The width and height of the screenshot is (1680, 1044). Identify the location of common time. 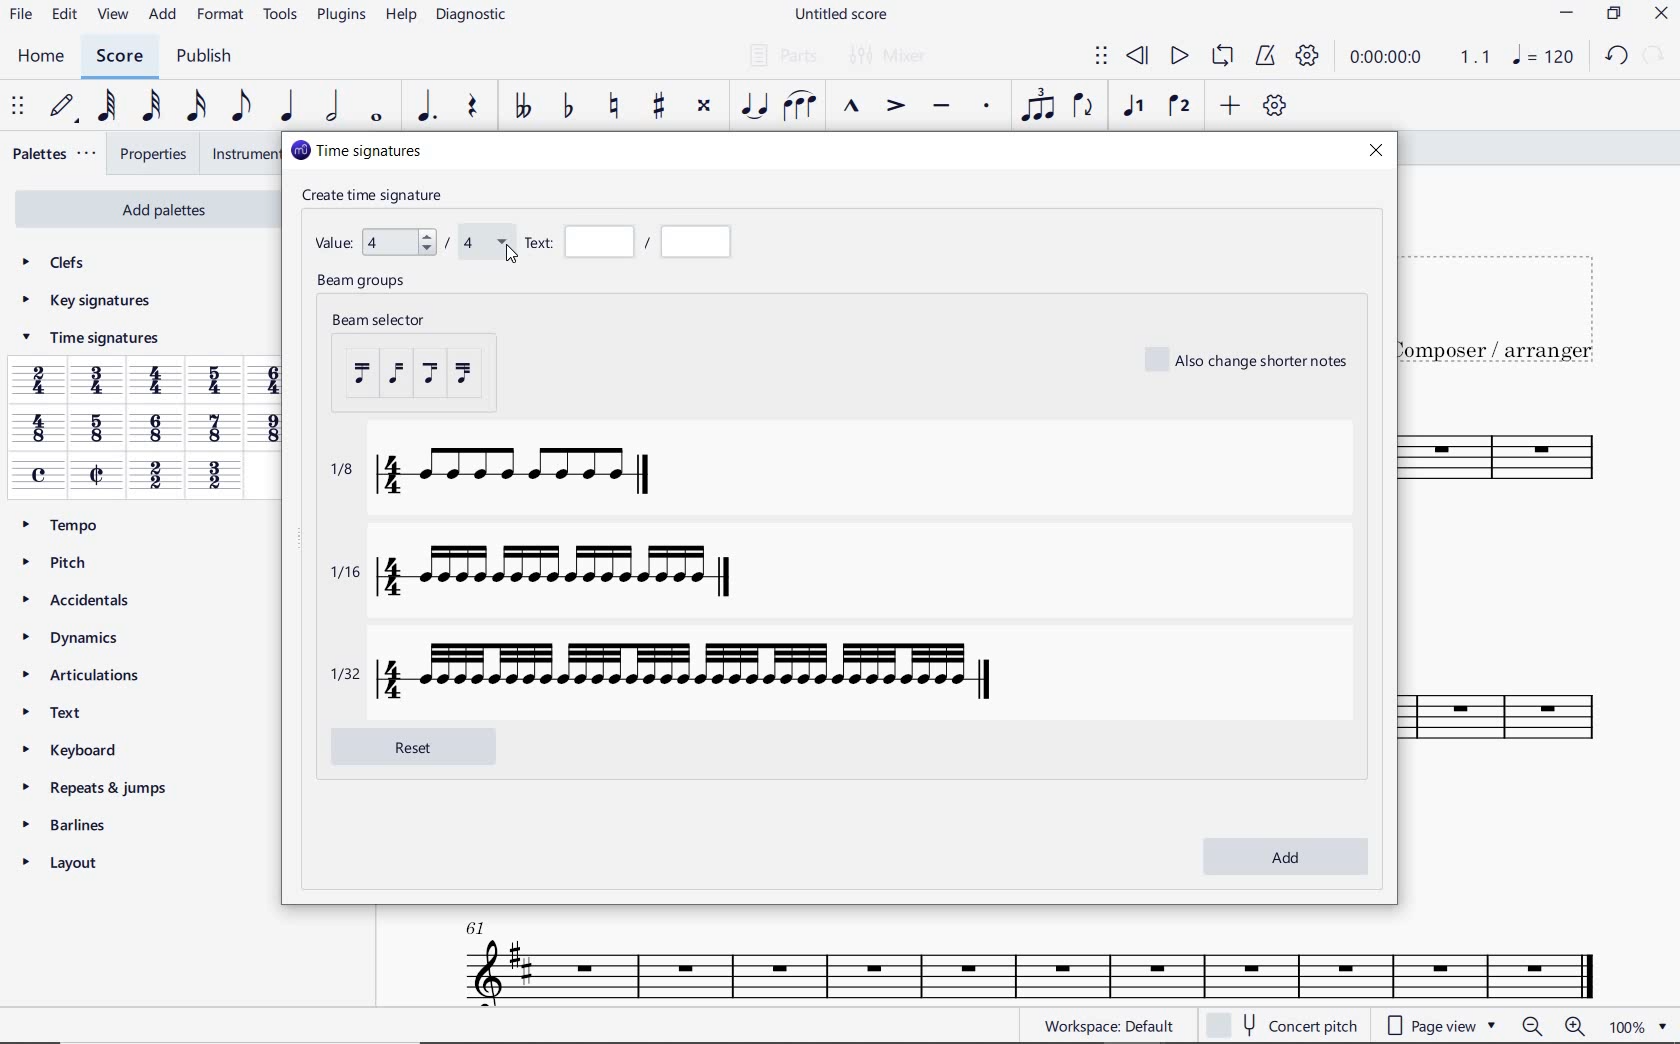
(40, 475).